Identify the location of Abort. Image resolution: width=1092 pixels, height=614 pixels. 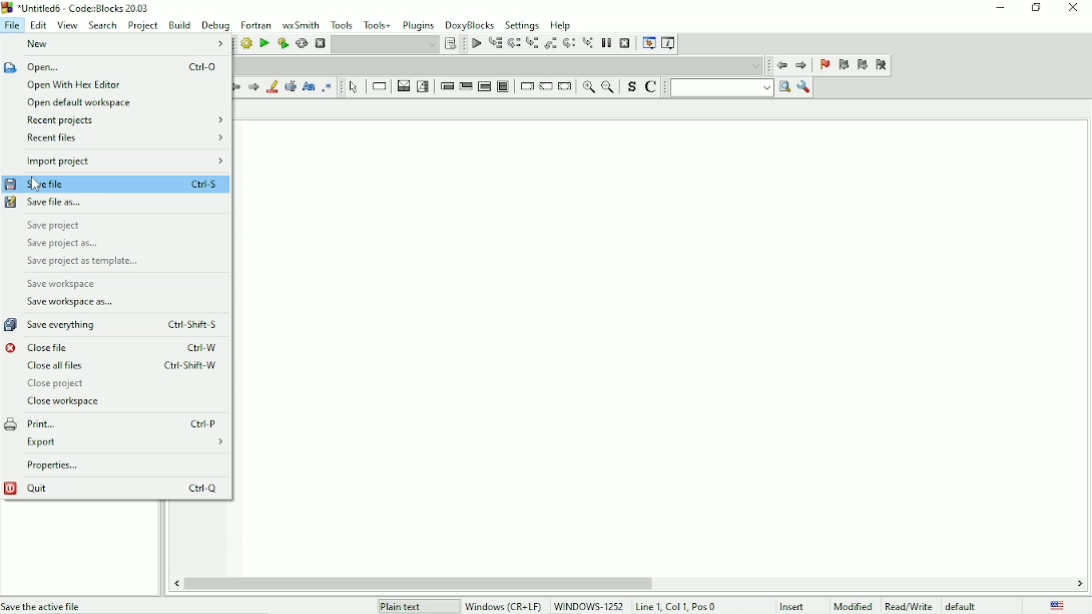
(319, 44).